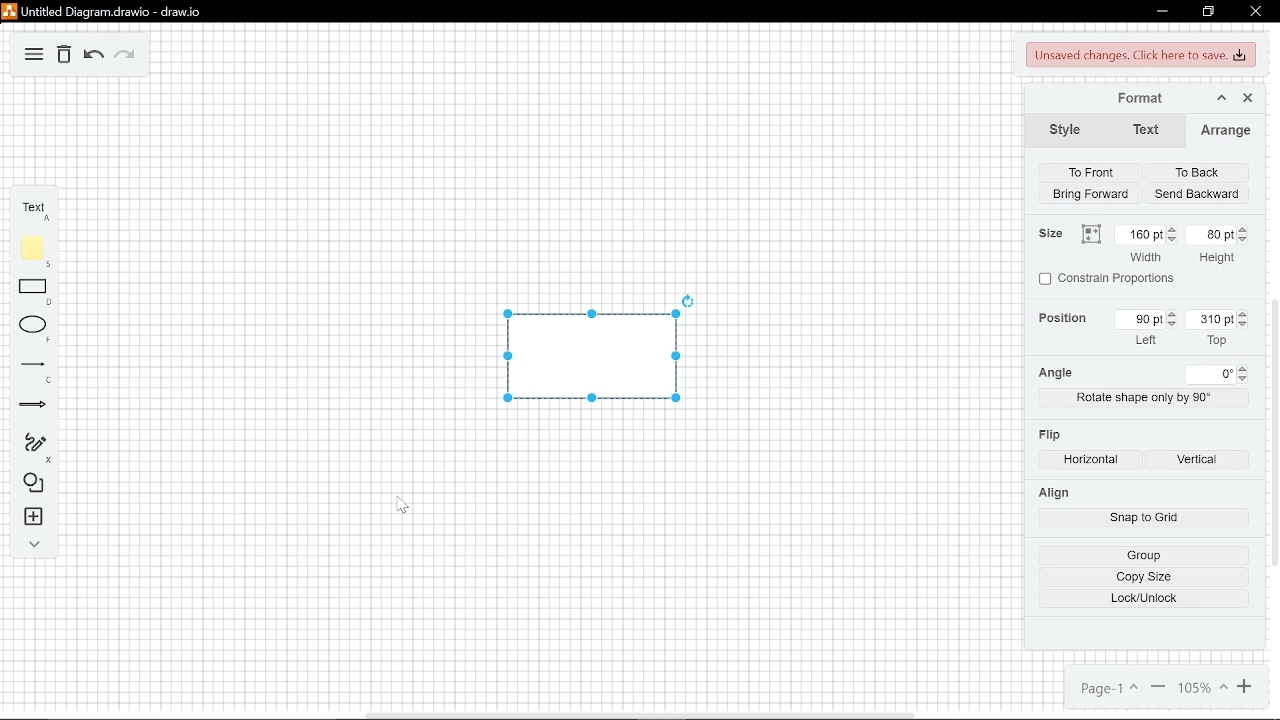  I want to click on rotate the current diagram, so click(689, 300).